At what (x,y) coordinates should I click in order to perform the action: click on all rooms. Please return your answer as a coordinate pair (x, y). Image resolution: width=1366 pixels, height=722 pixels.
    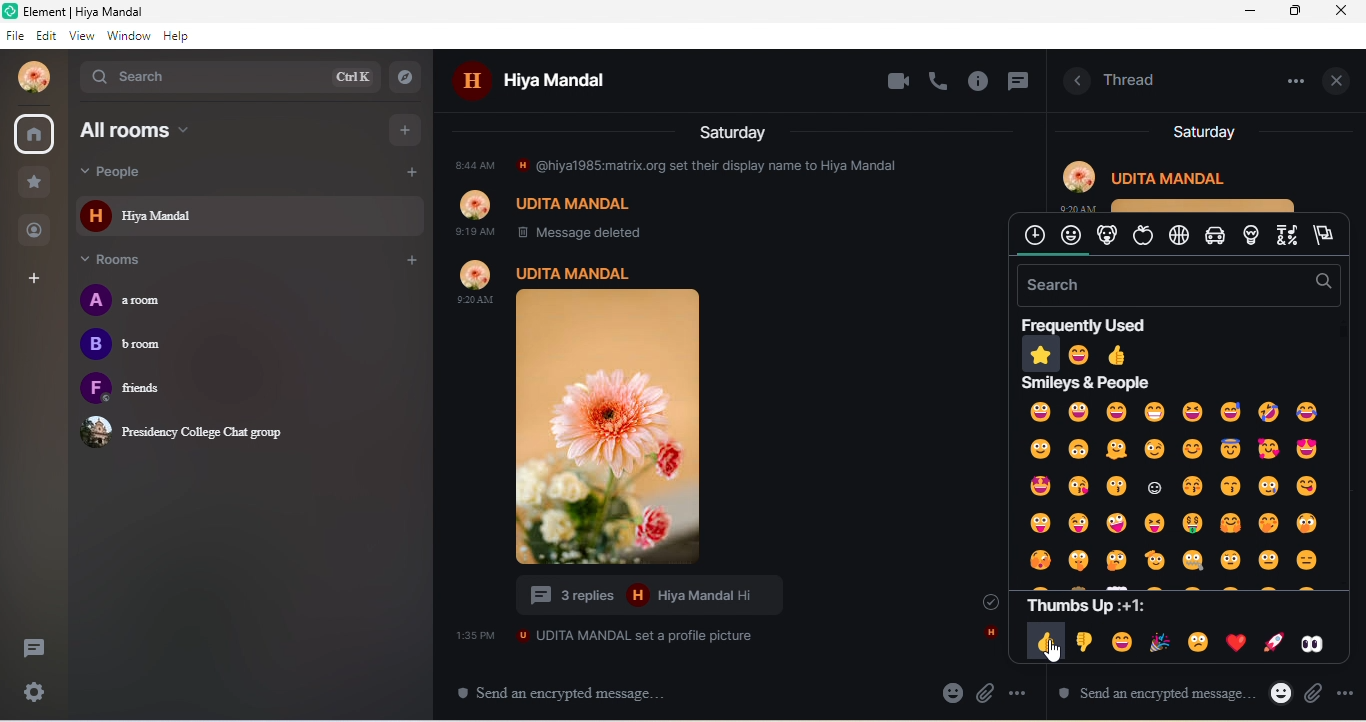
    Looking at the image, I should click on (184, 130).